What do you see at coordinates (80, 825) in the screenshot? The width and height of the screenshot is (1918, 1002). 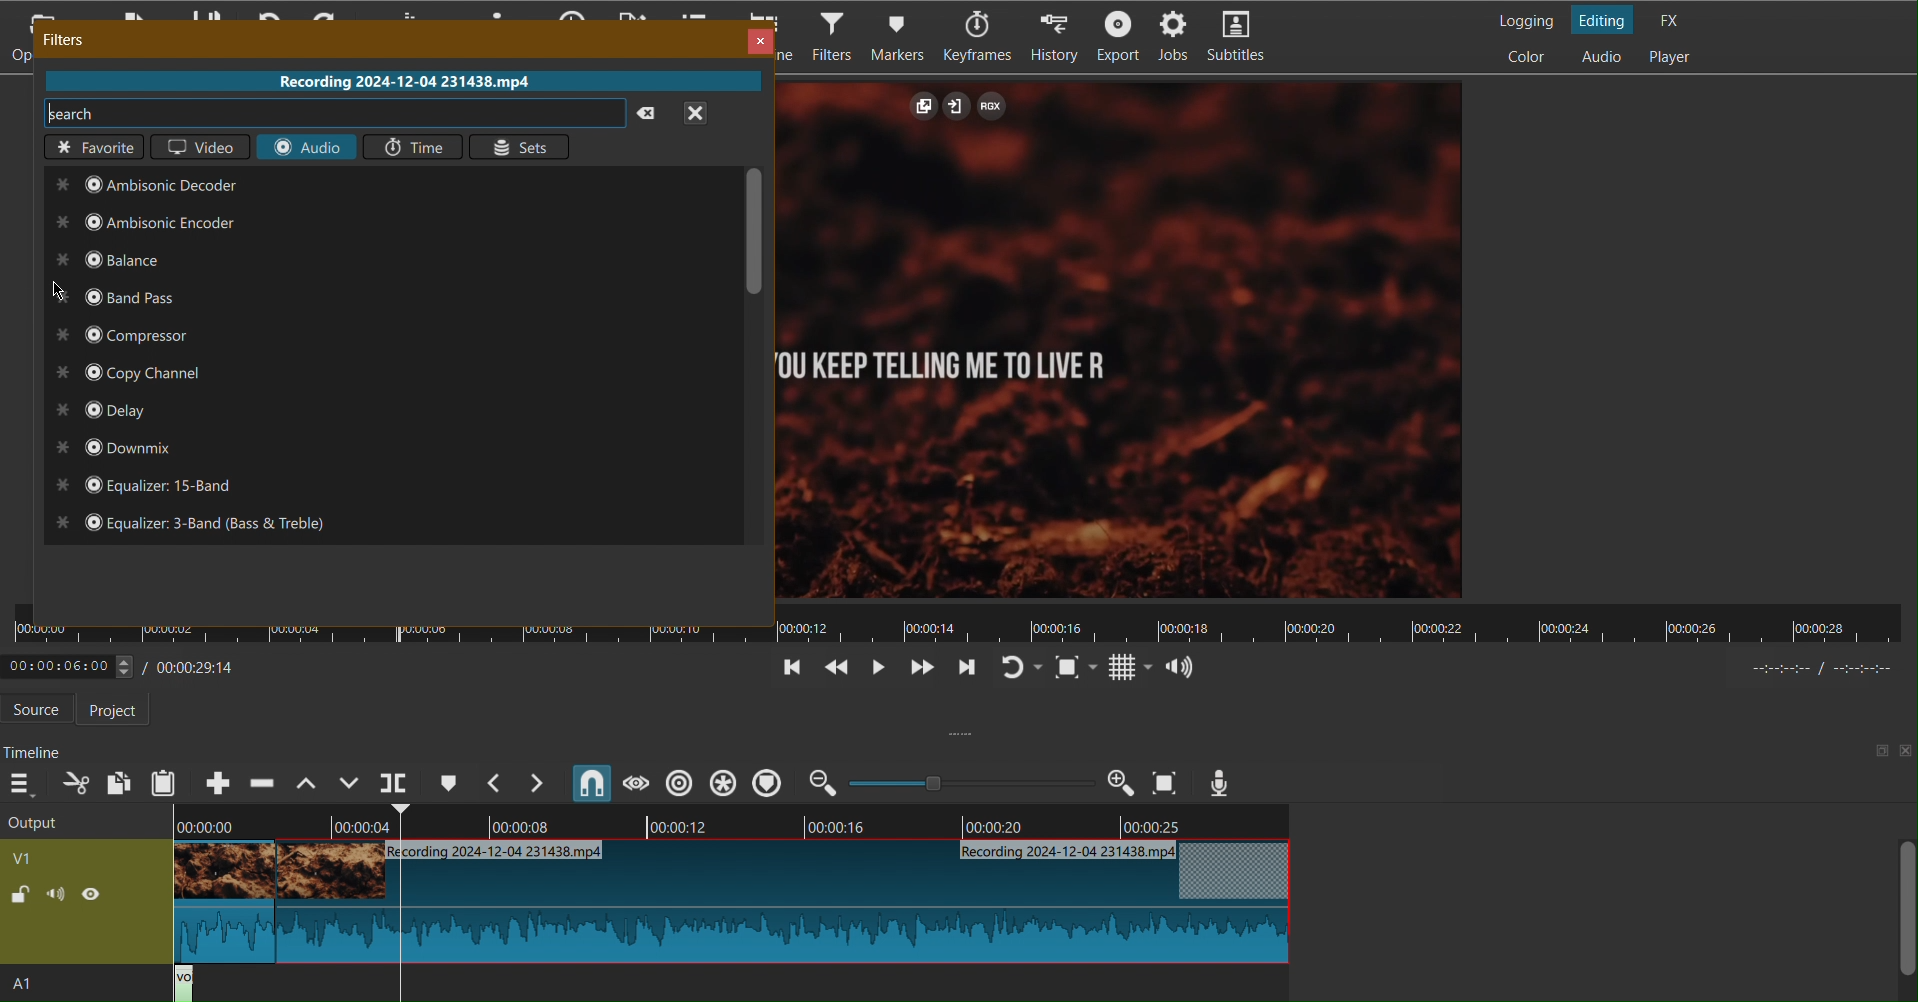 I see `Output` at bounding box center [80, 825].